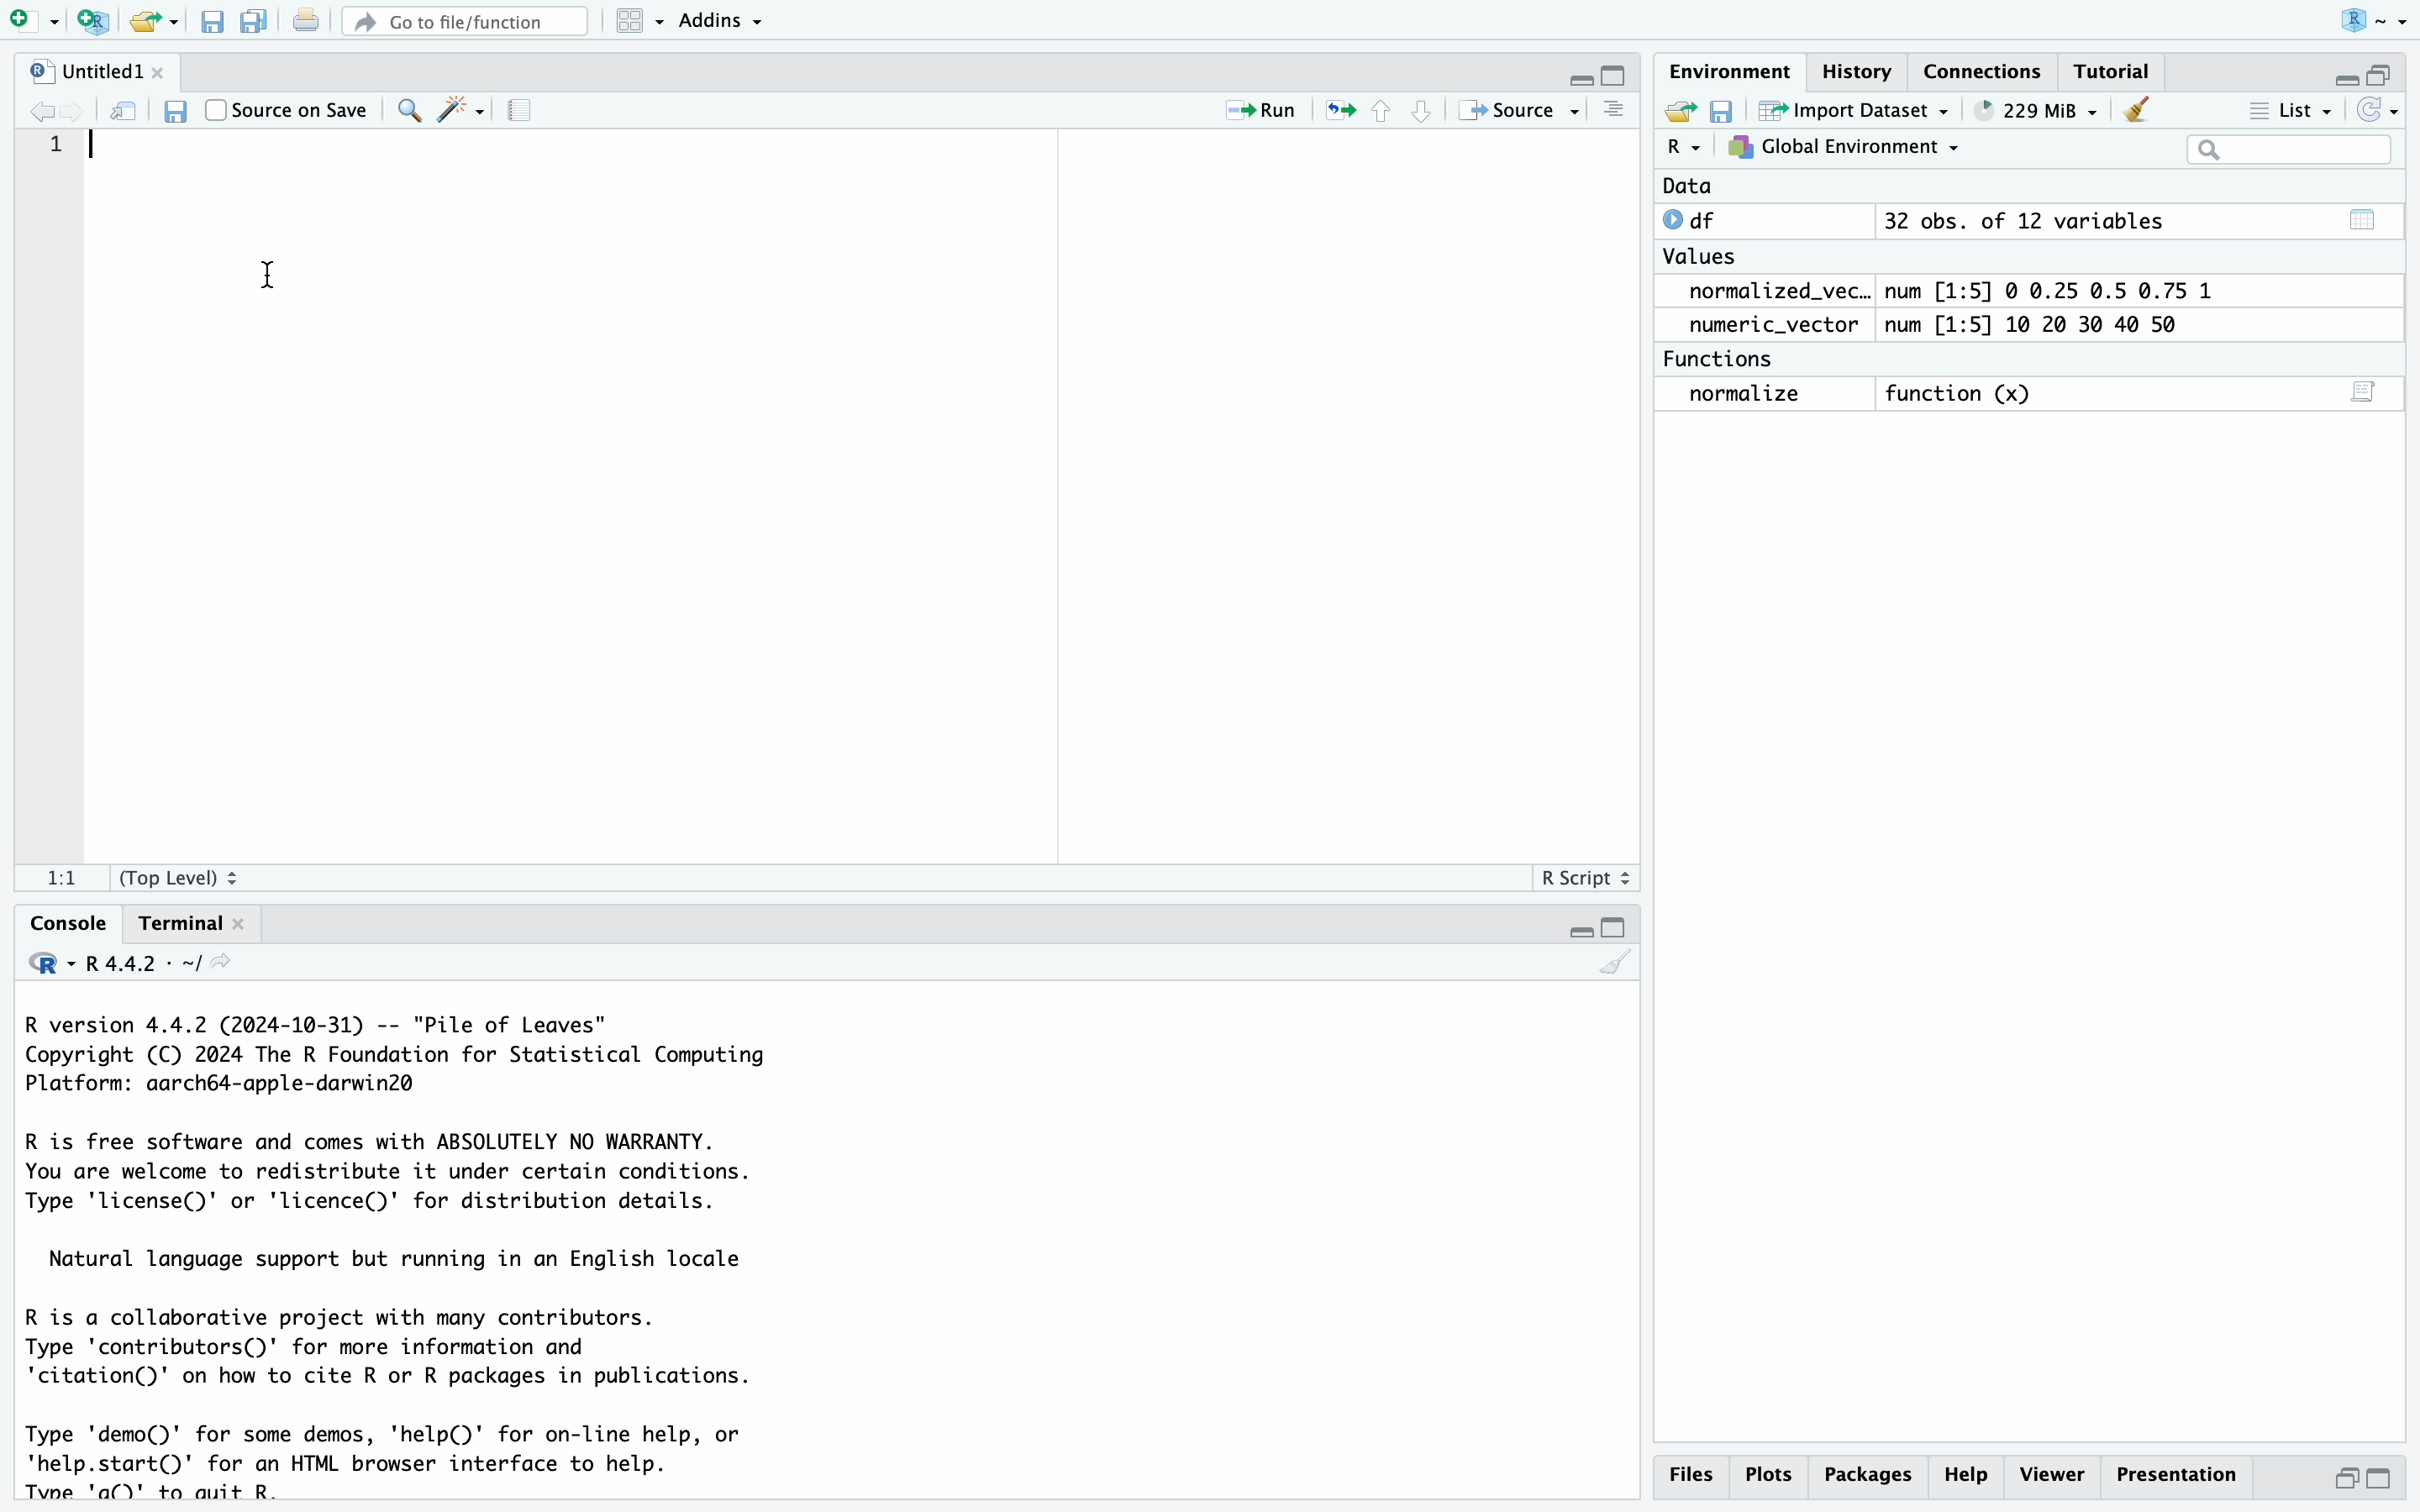  What do you see at coordinates (2141, 108) in the screenshot?
I see `clear data` at bounding box center [2141, 108].